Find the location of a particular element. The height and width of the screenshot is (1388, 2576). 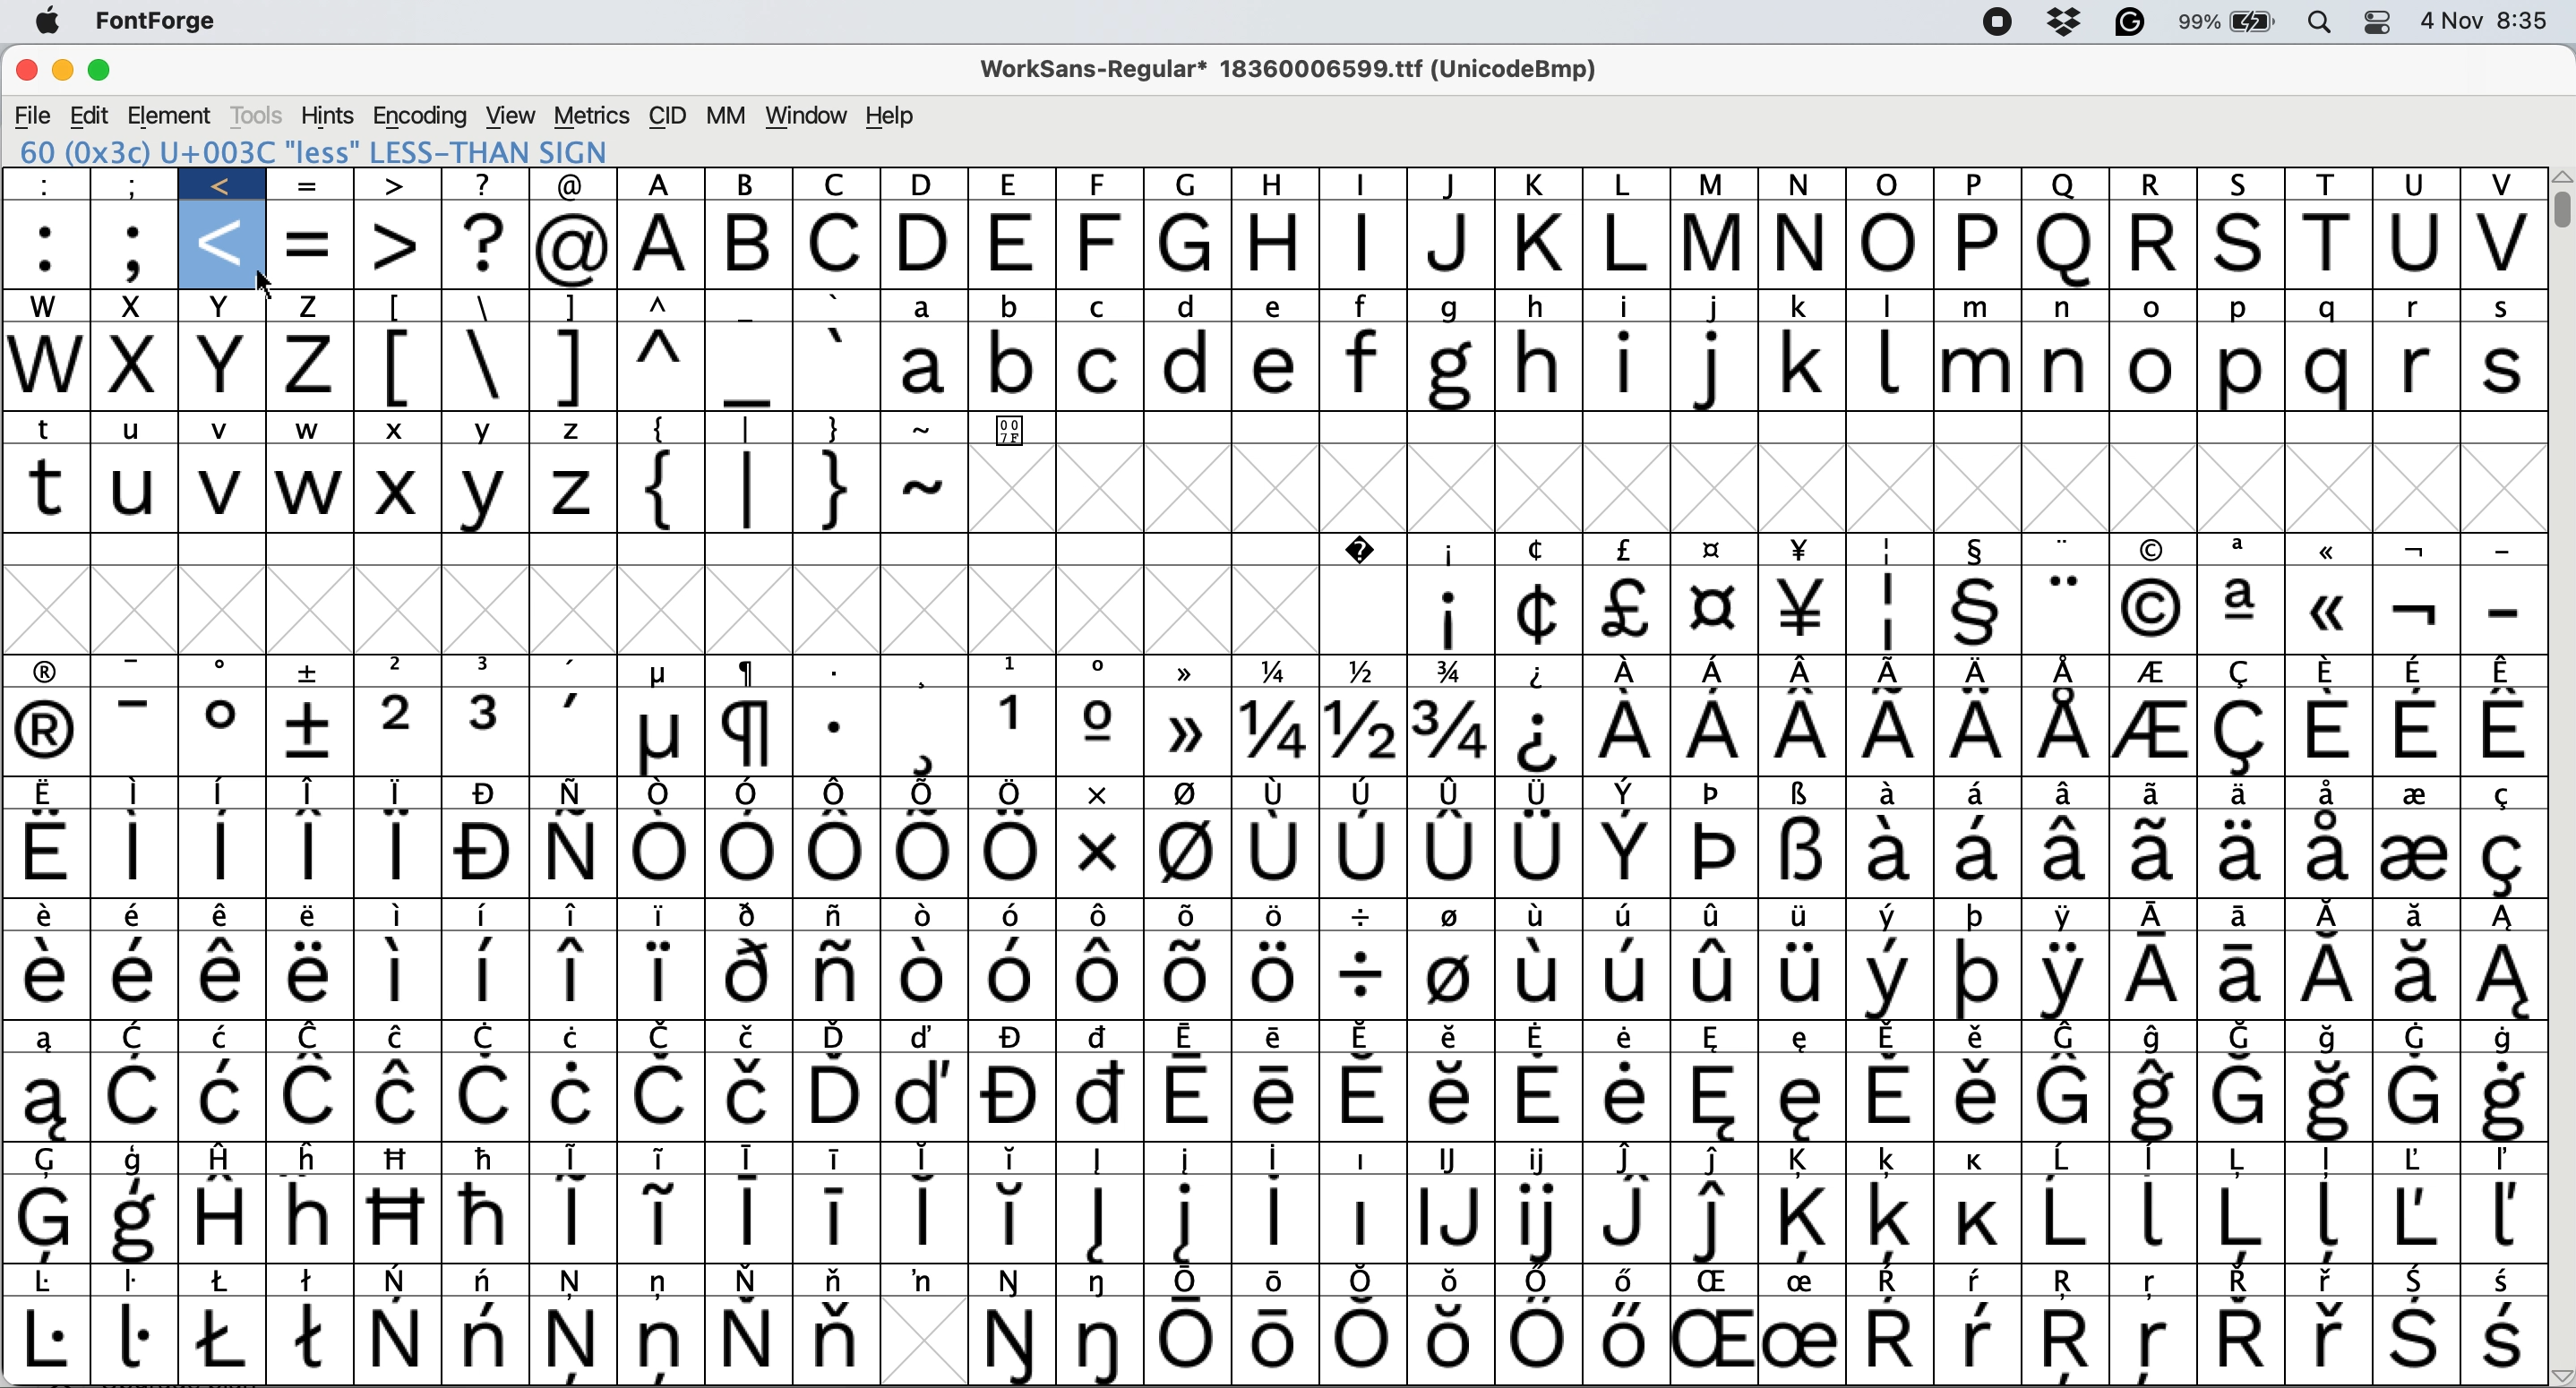

Symbol is located at coordinates (1107, 1341).